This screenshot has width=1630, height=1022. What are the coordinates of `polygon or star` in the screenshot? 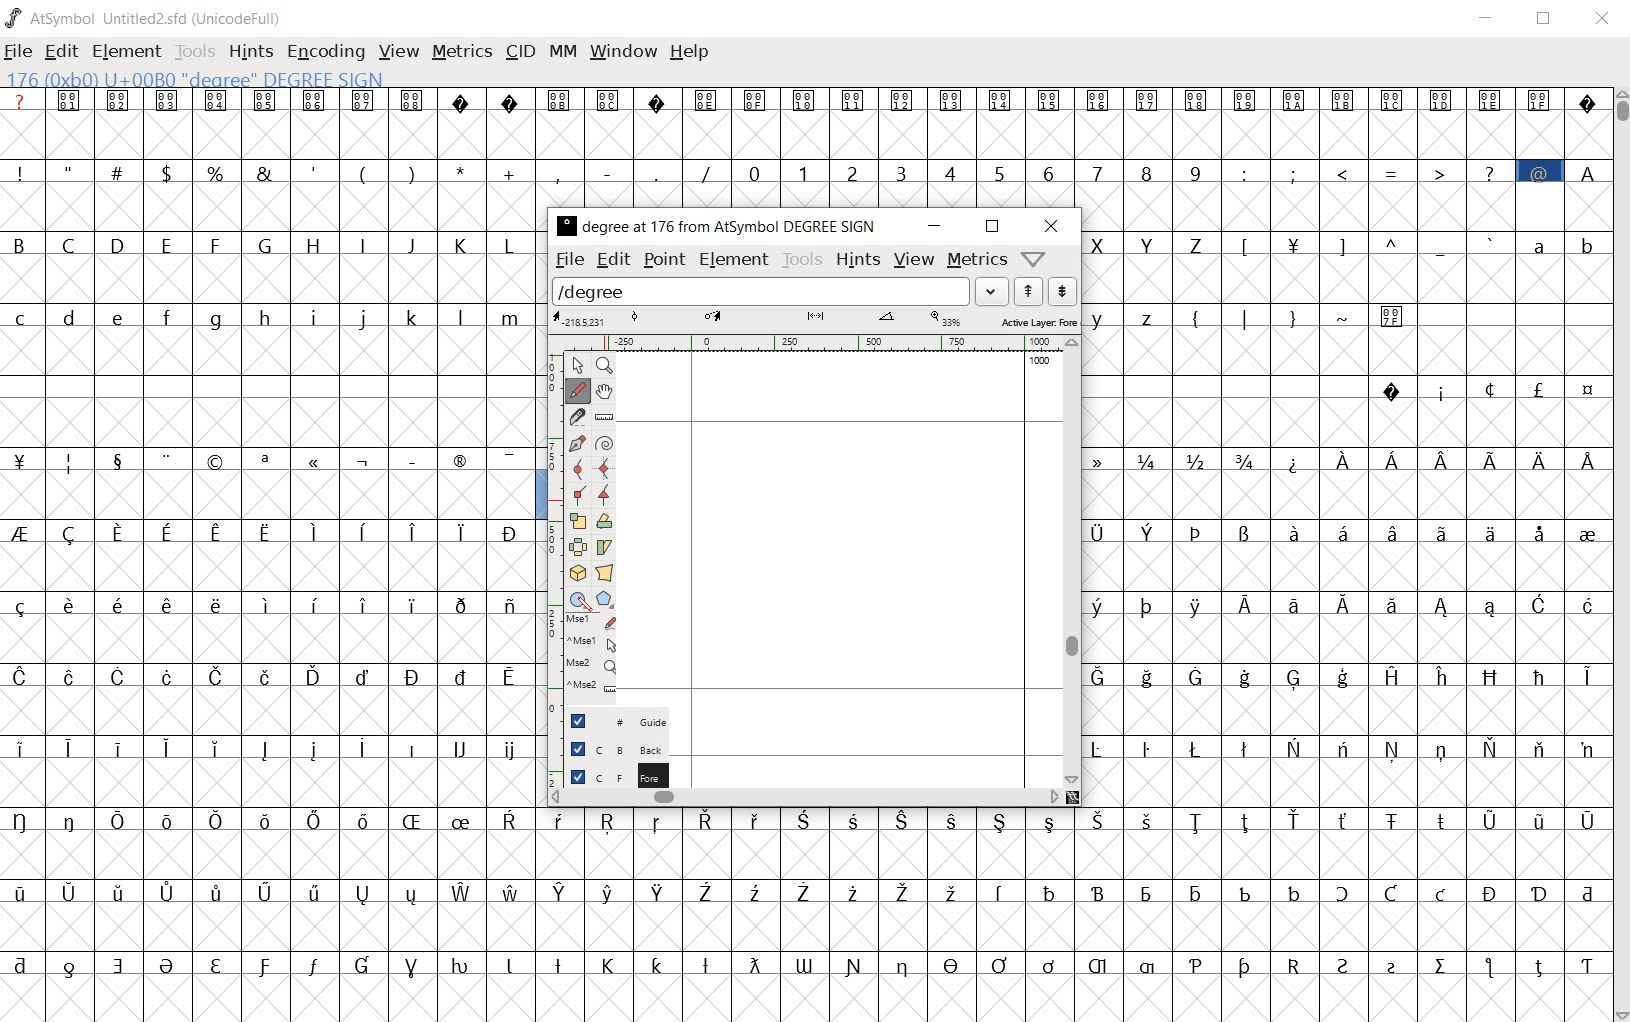 It's located at (606, 598).